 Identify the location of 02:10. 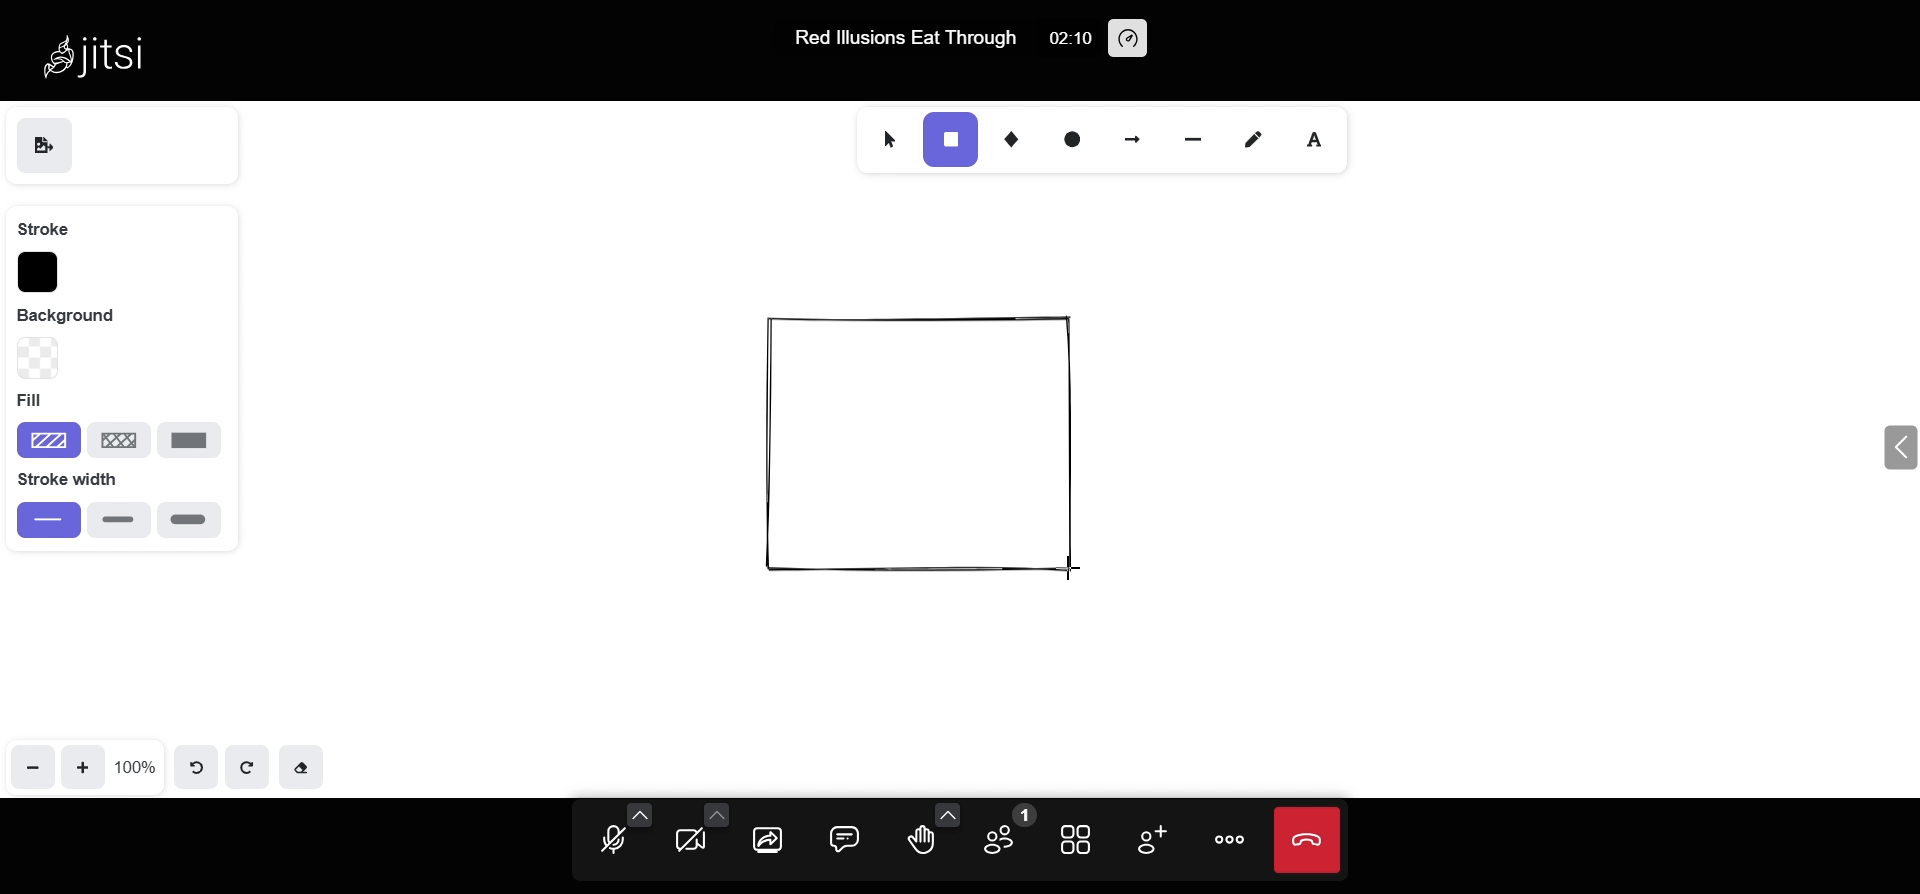
(1068, 39).